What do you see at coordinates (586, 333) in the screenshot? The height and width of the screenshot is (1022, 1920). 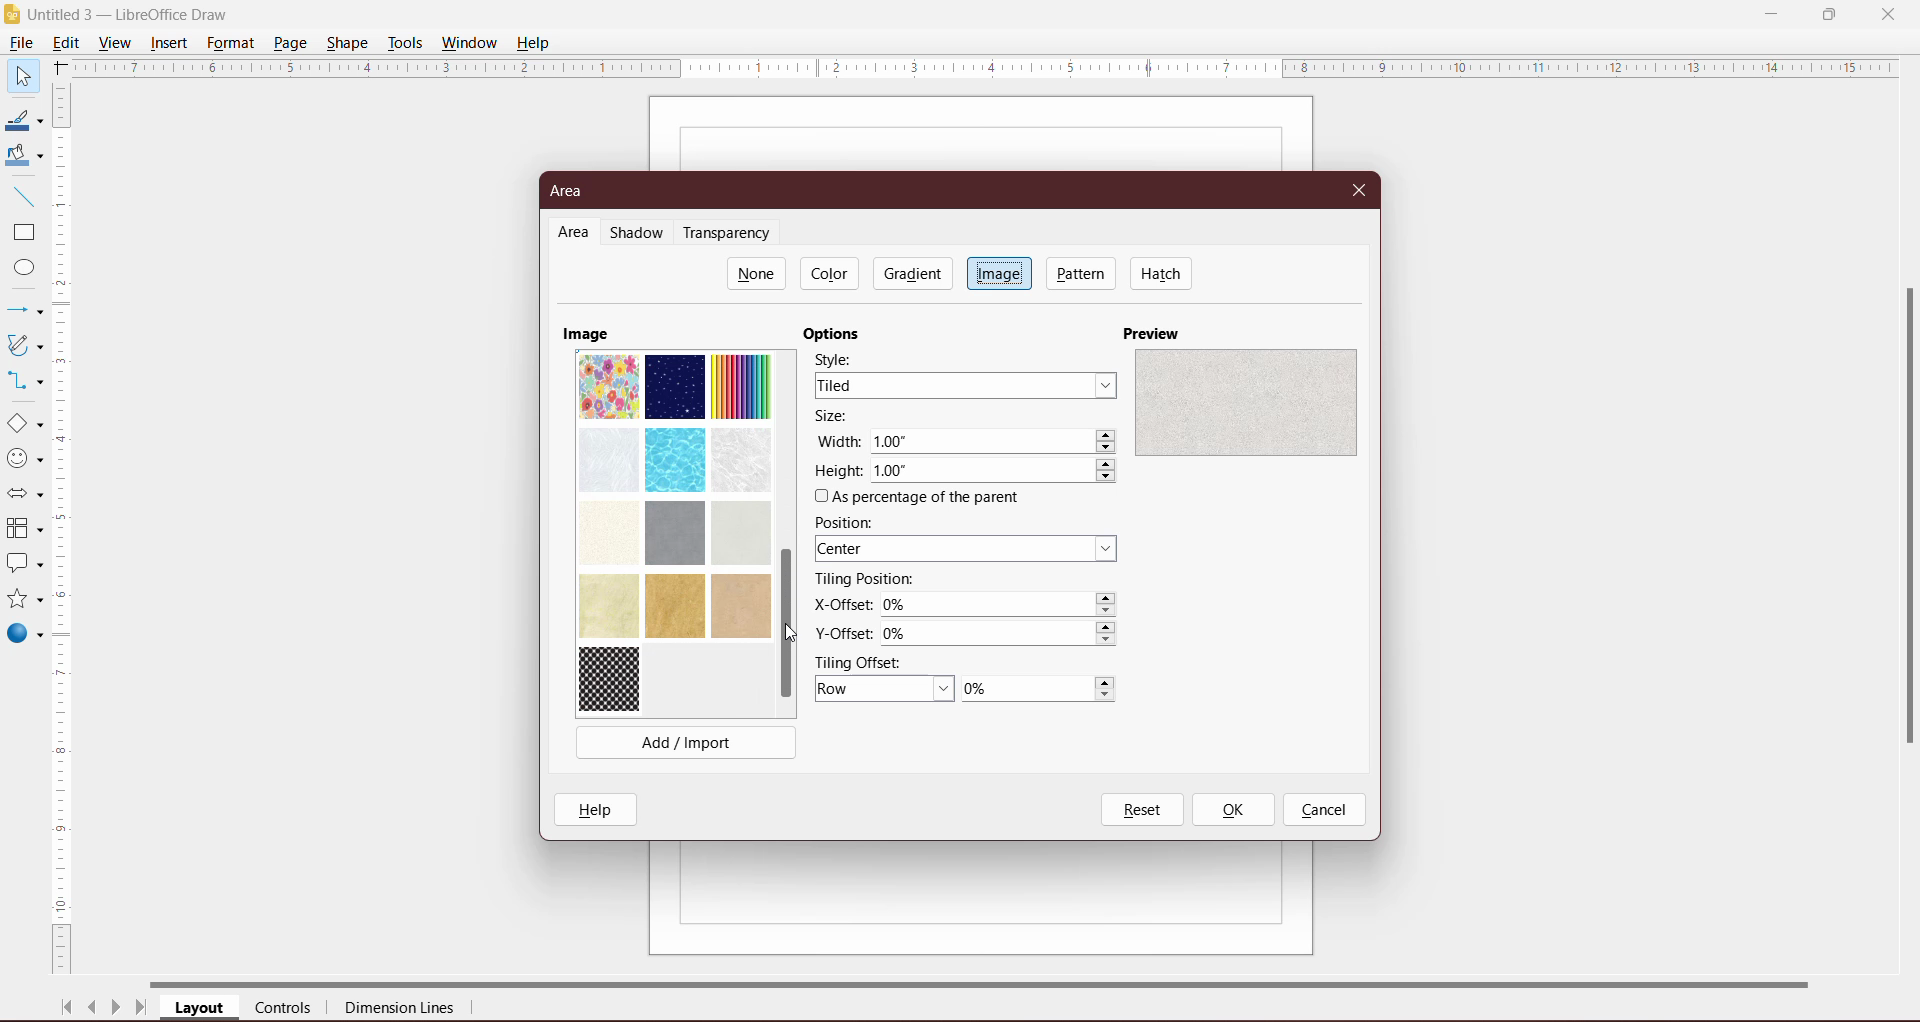 I see `Image` at bounding box center [586, 333].